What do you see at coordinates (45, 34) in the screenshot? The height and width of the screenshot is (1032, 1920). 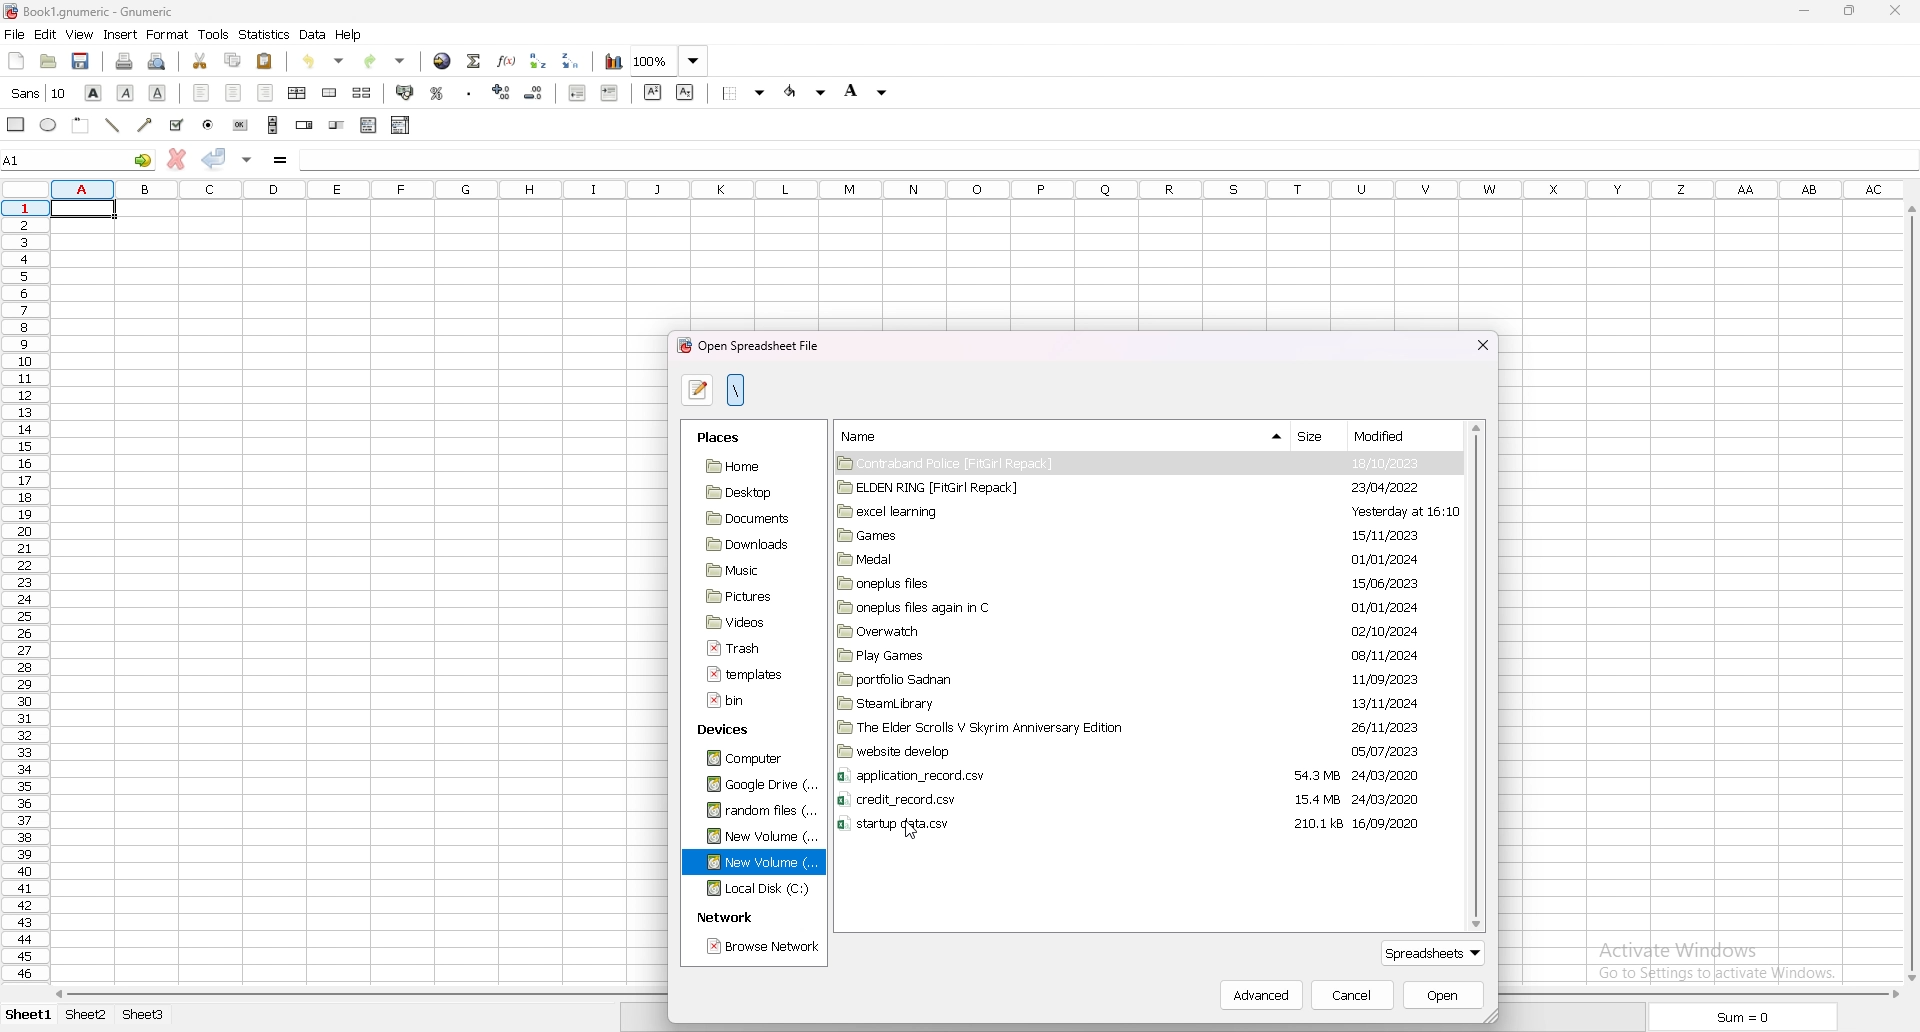 I see `edit` at bounding box center [45, 34].